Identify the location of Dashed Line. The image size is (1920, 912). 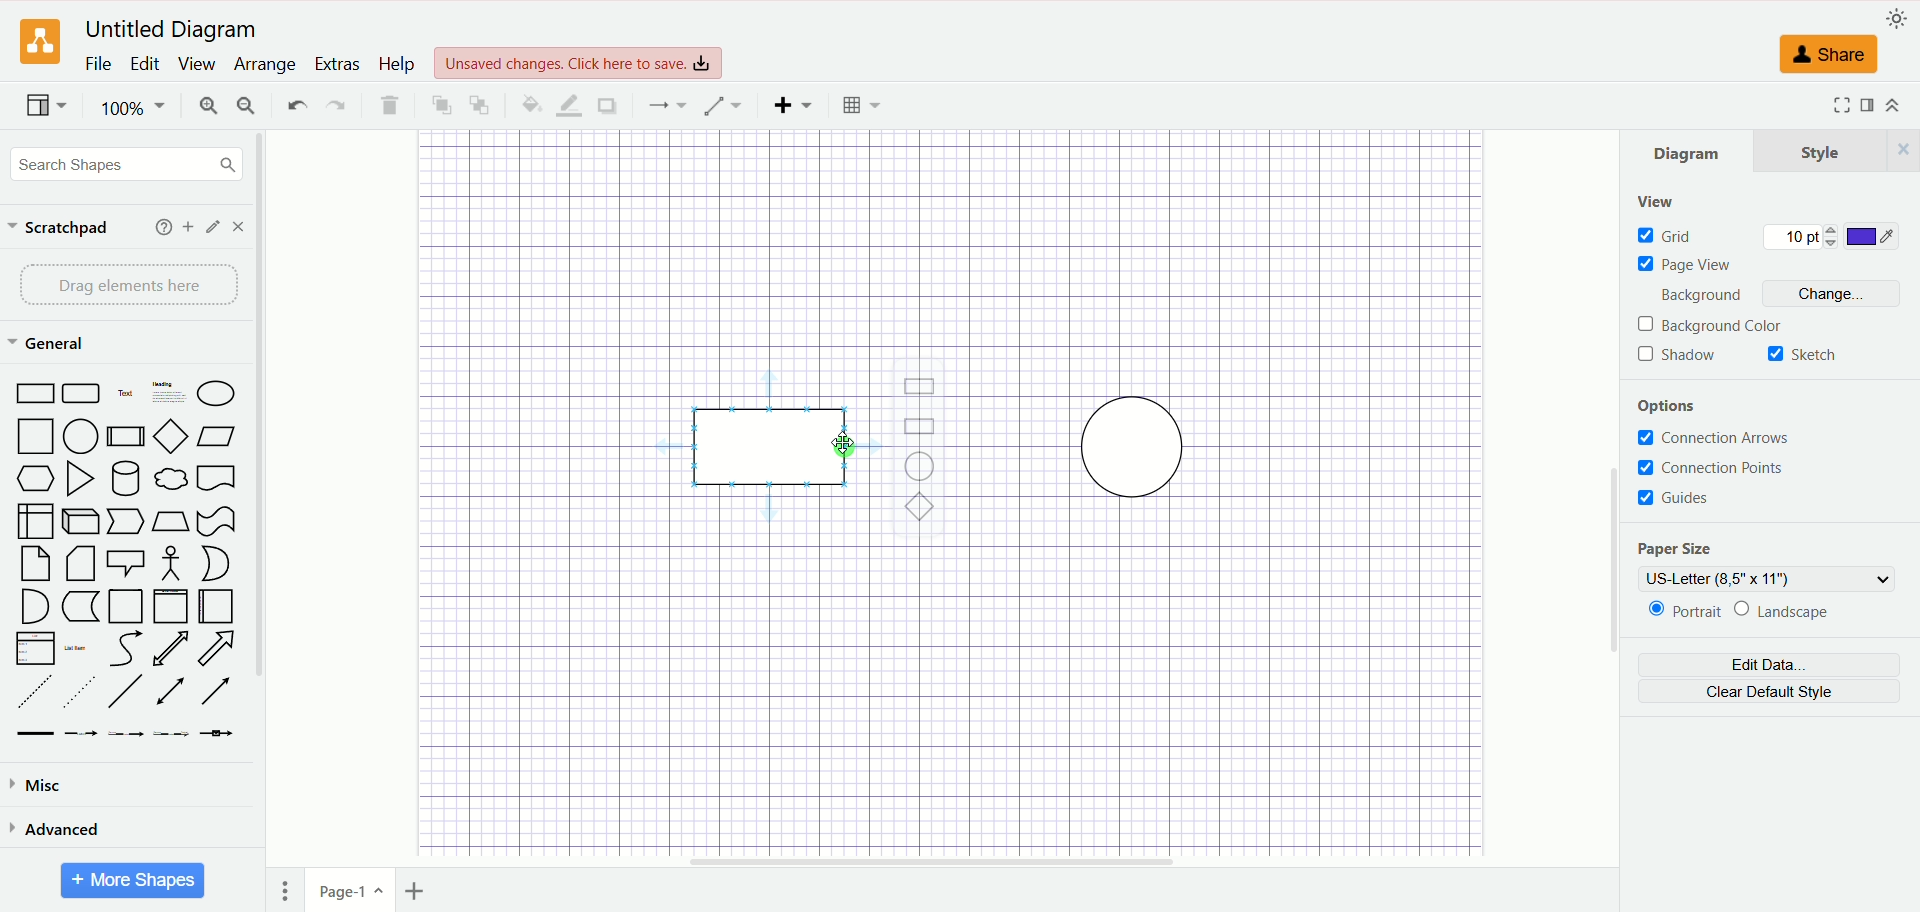
(38, 691).